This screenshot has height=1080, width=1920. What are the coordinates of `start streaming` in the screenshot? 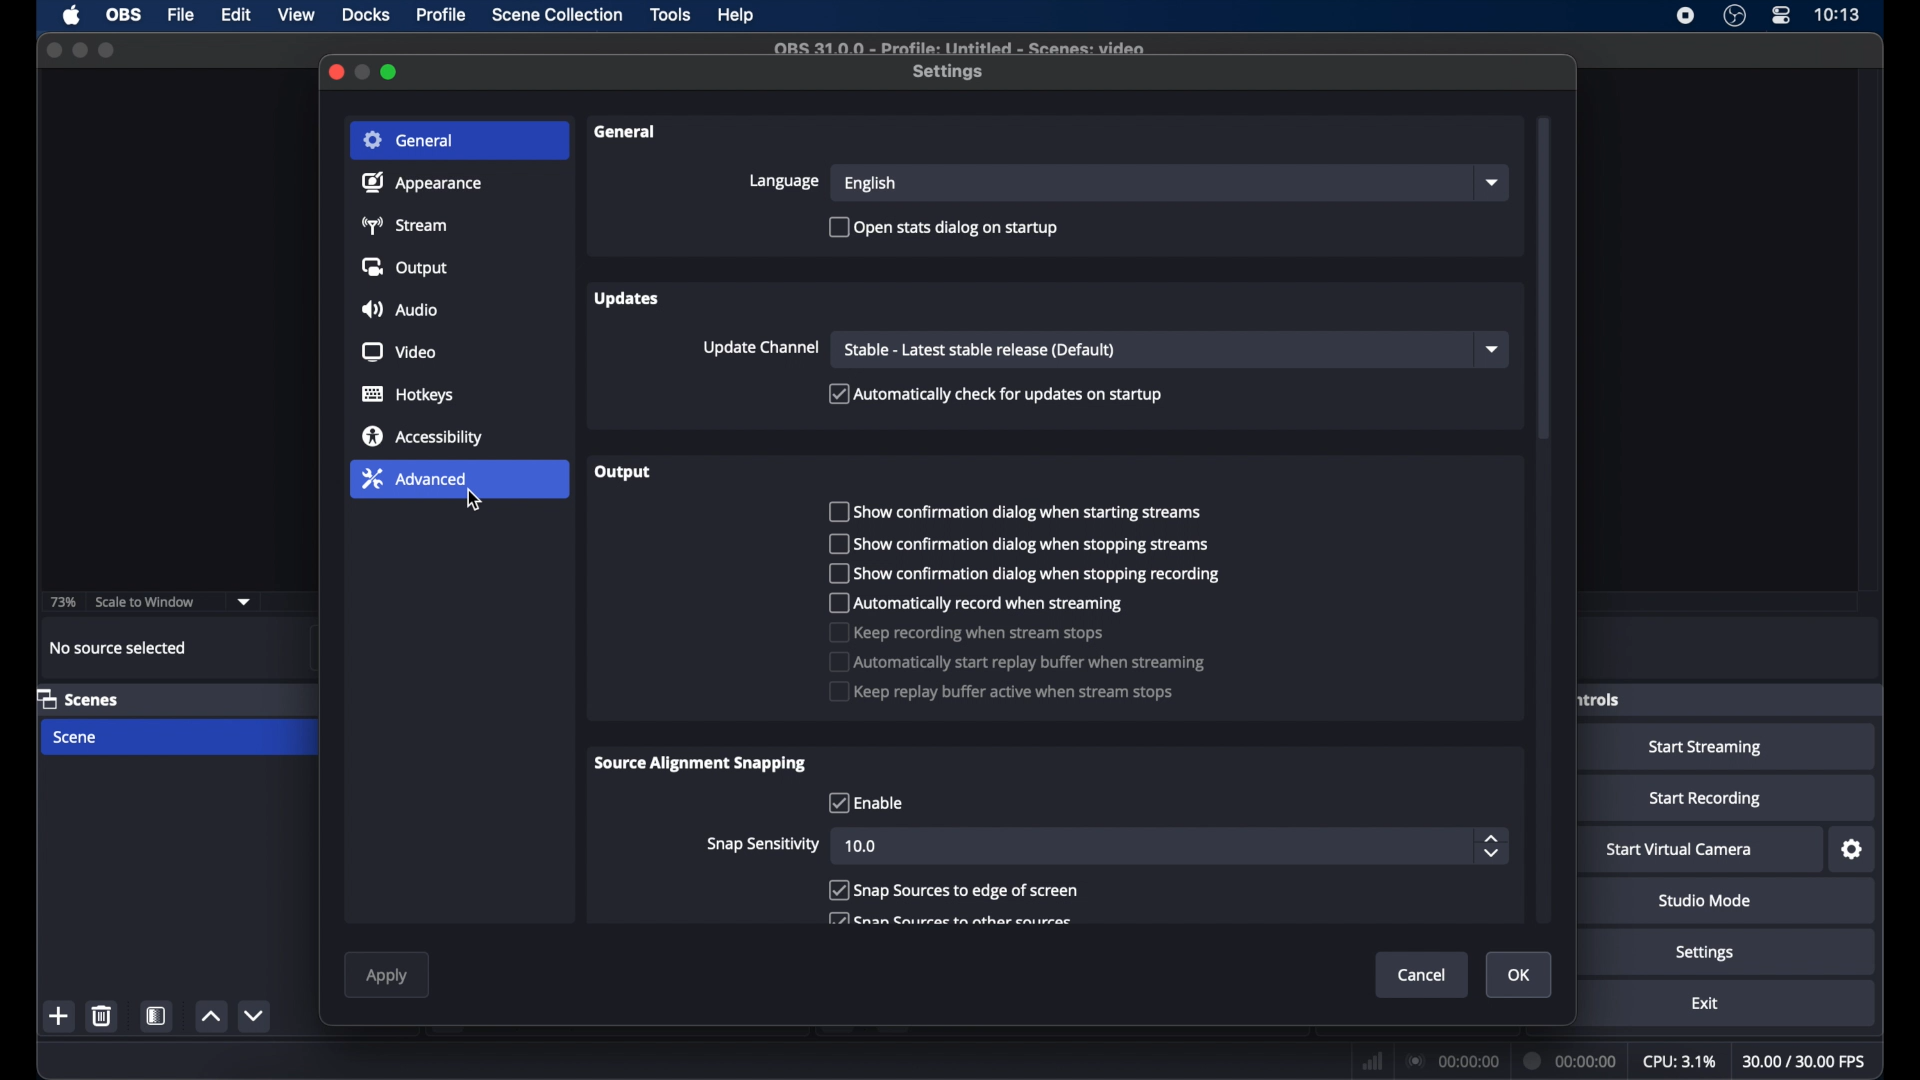 It's located at (1706, 748).